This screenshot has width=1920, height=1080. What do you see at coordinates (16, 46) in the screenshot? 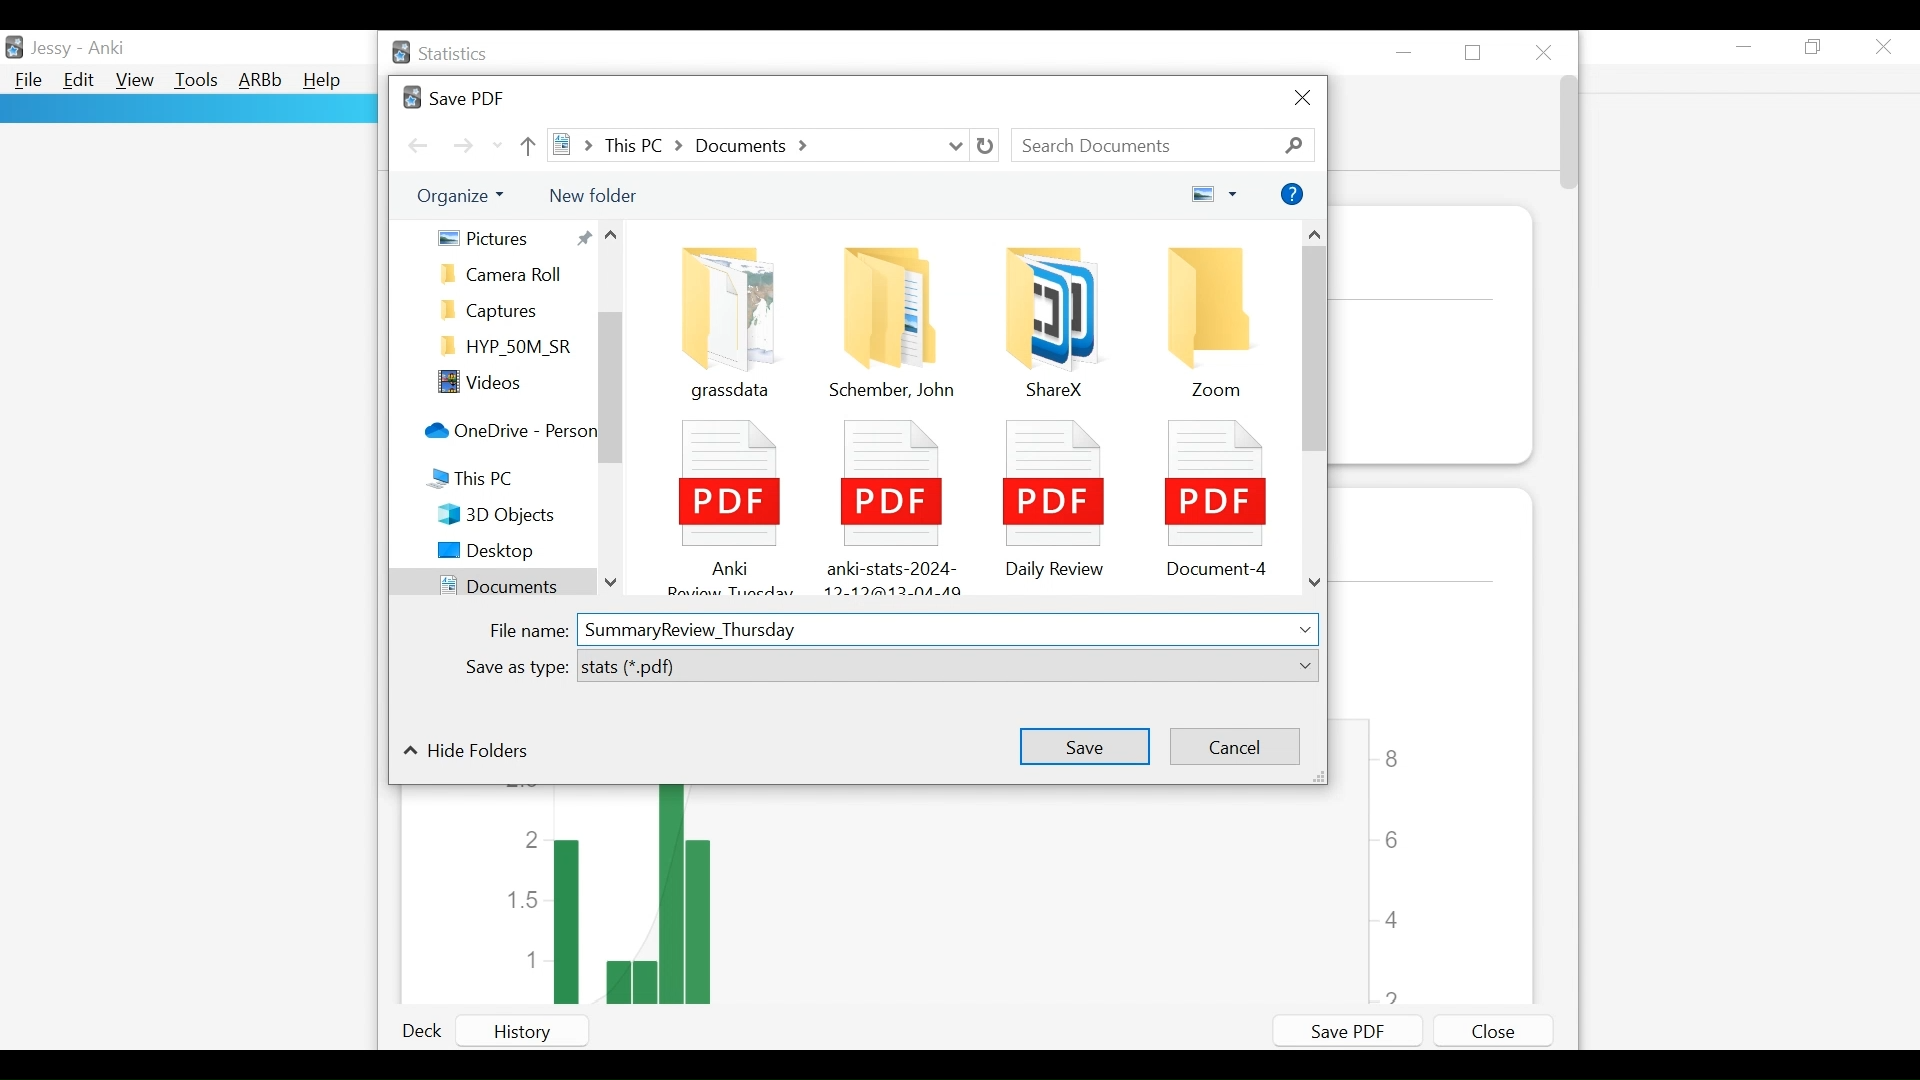
I see `Anki Desktop Icon` at bounding box center [16, 46].